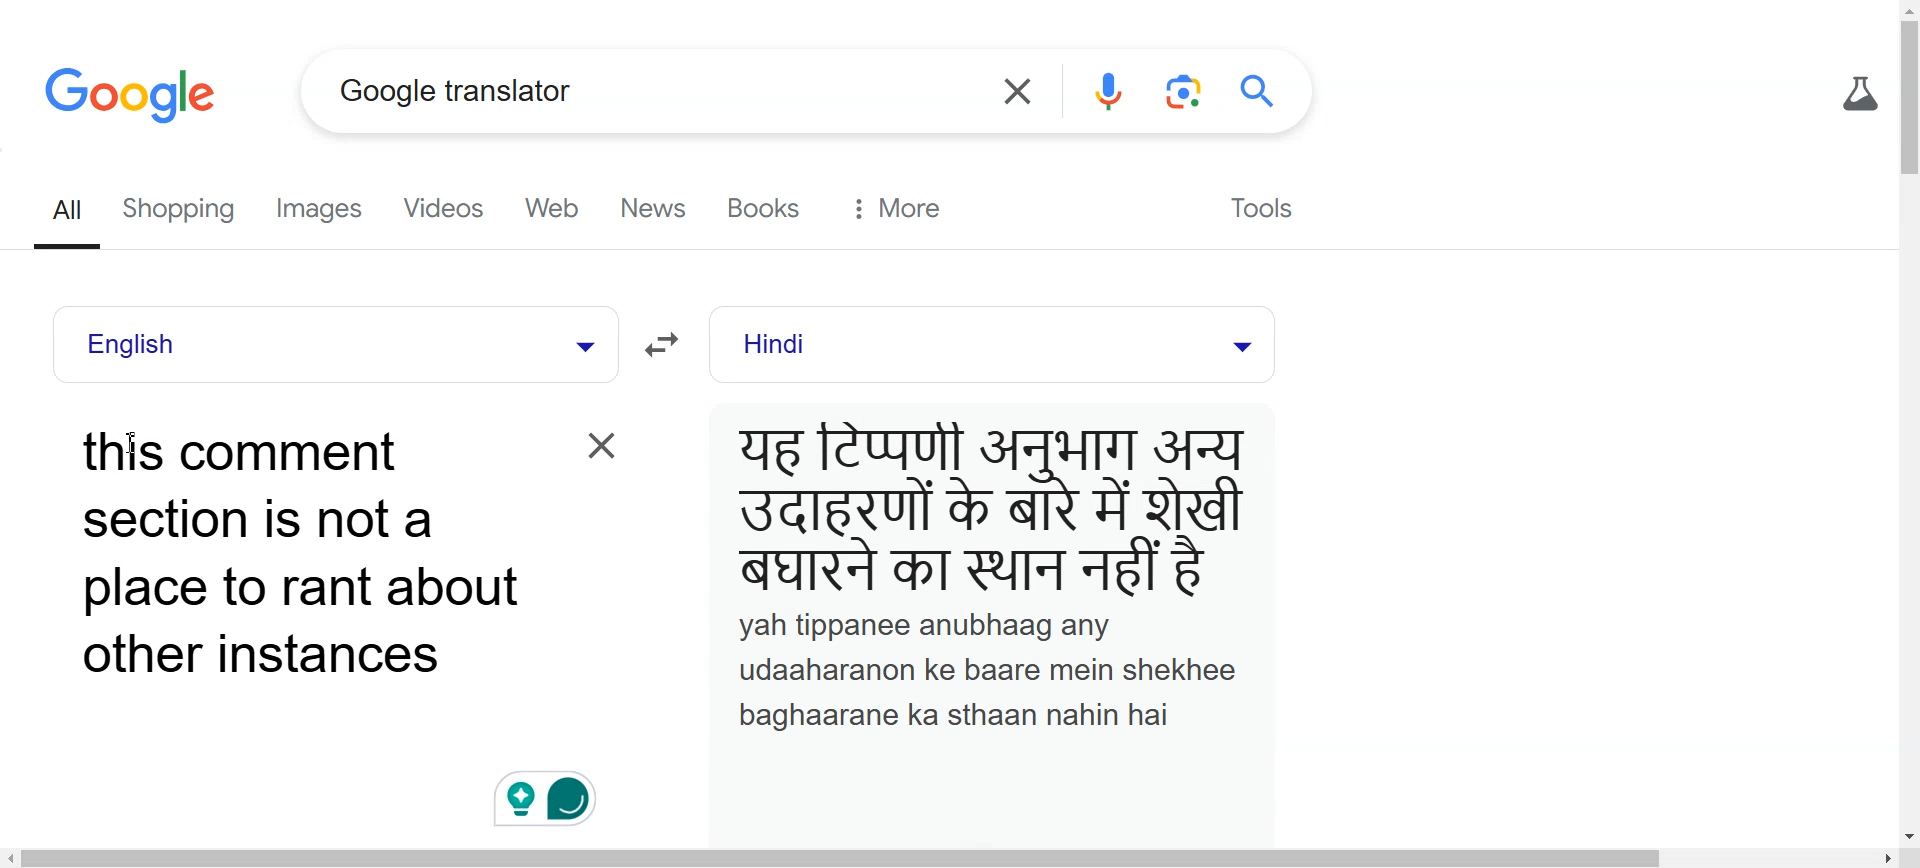 The width and height of the screenshot is (1920, 868). Describe the element at coordinates (1014, 92) in the screenshot. I see `Erase` at that location.